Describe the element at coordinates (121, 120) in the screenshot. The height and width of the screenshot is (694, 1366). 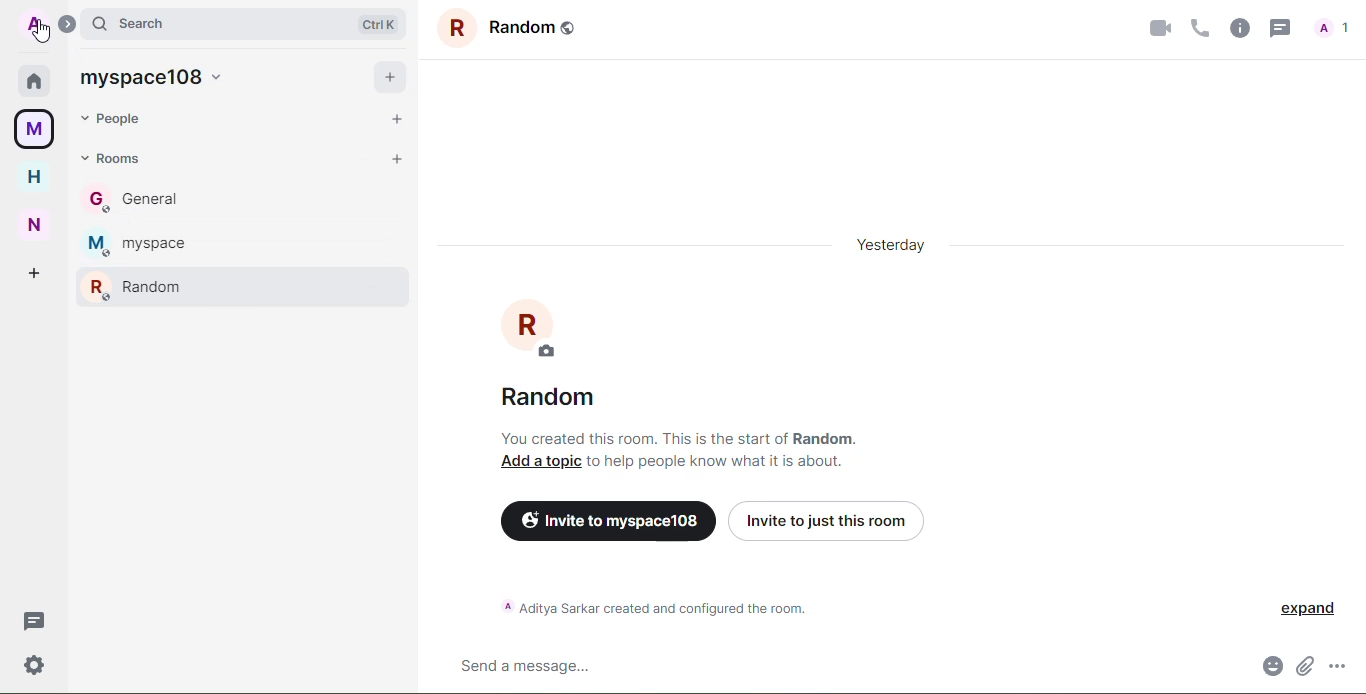
I see `people` at that location.